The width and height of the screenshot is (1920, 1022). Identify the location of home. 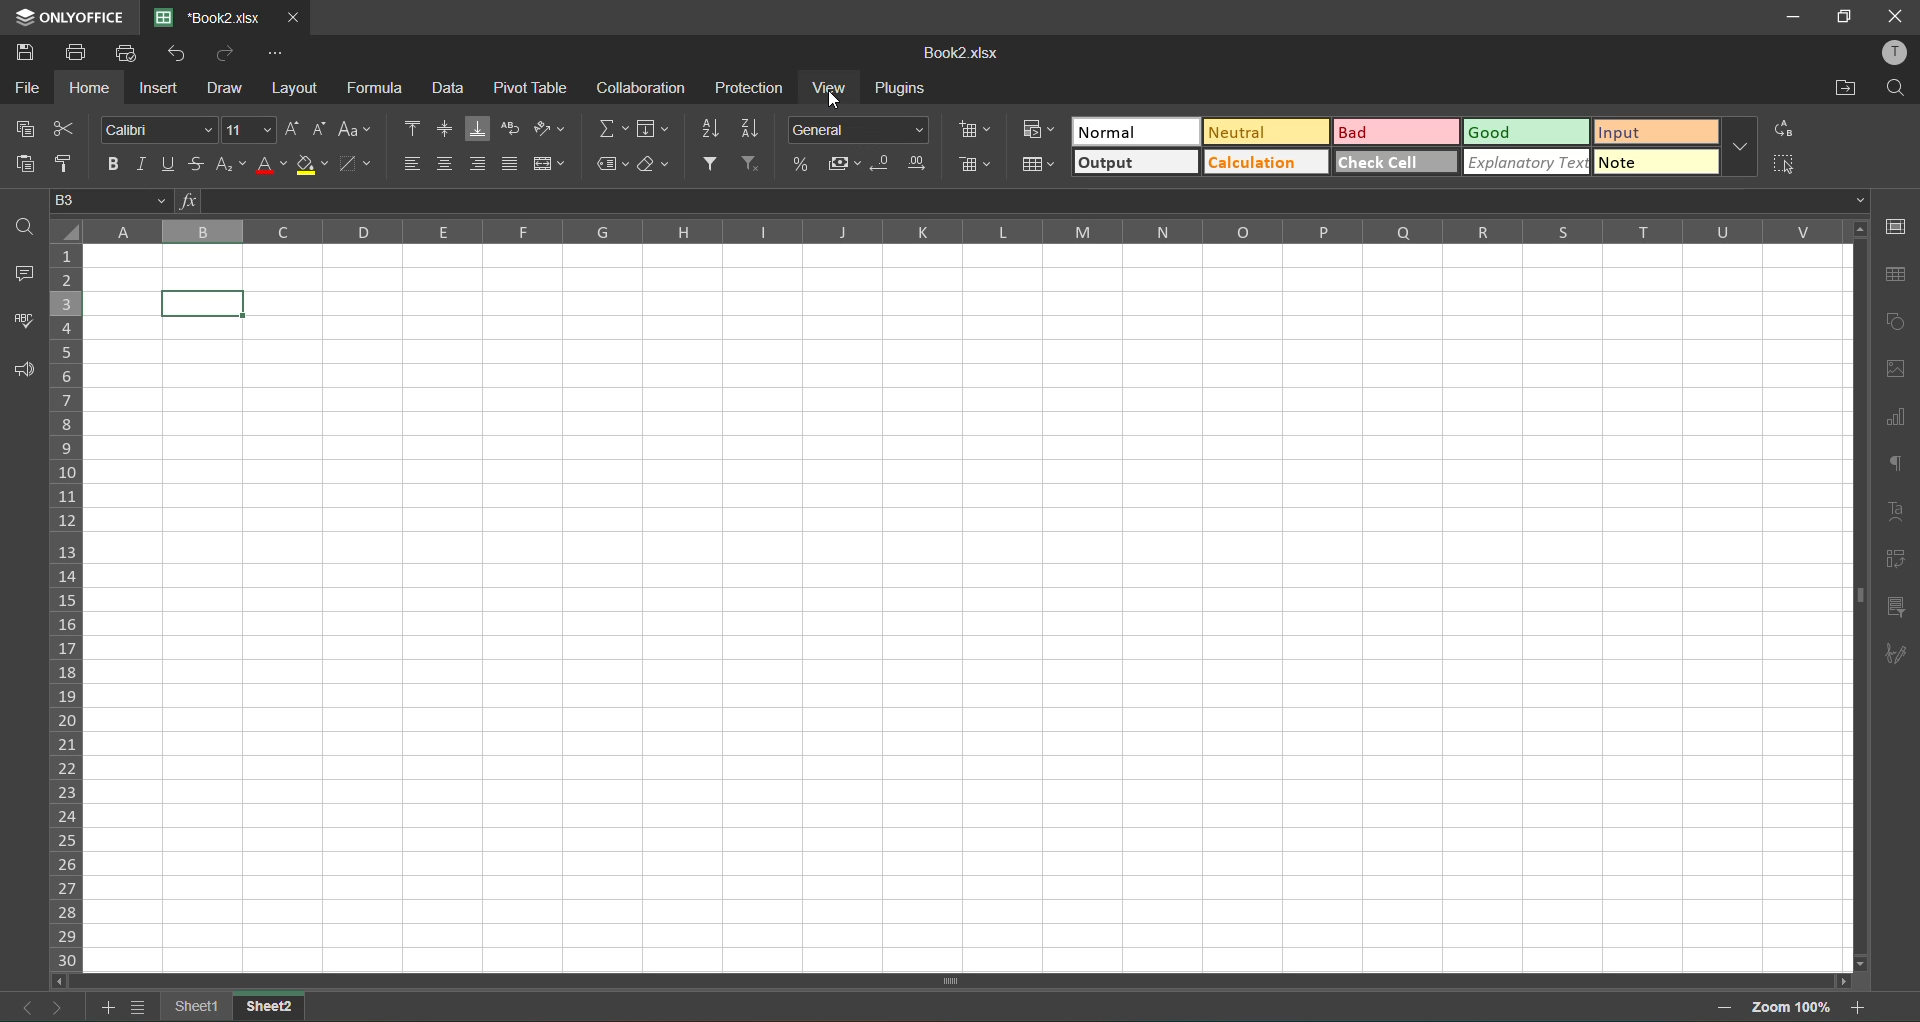
(95, 89).